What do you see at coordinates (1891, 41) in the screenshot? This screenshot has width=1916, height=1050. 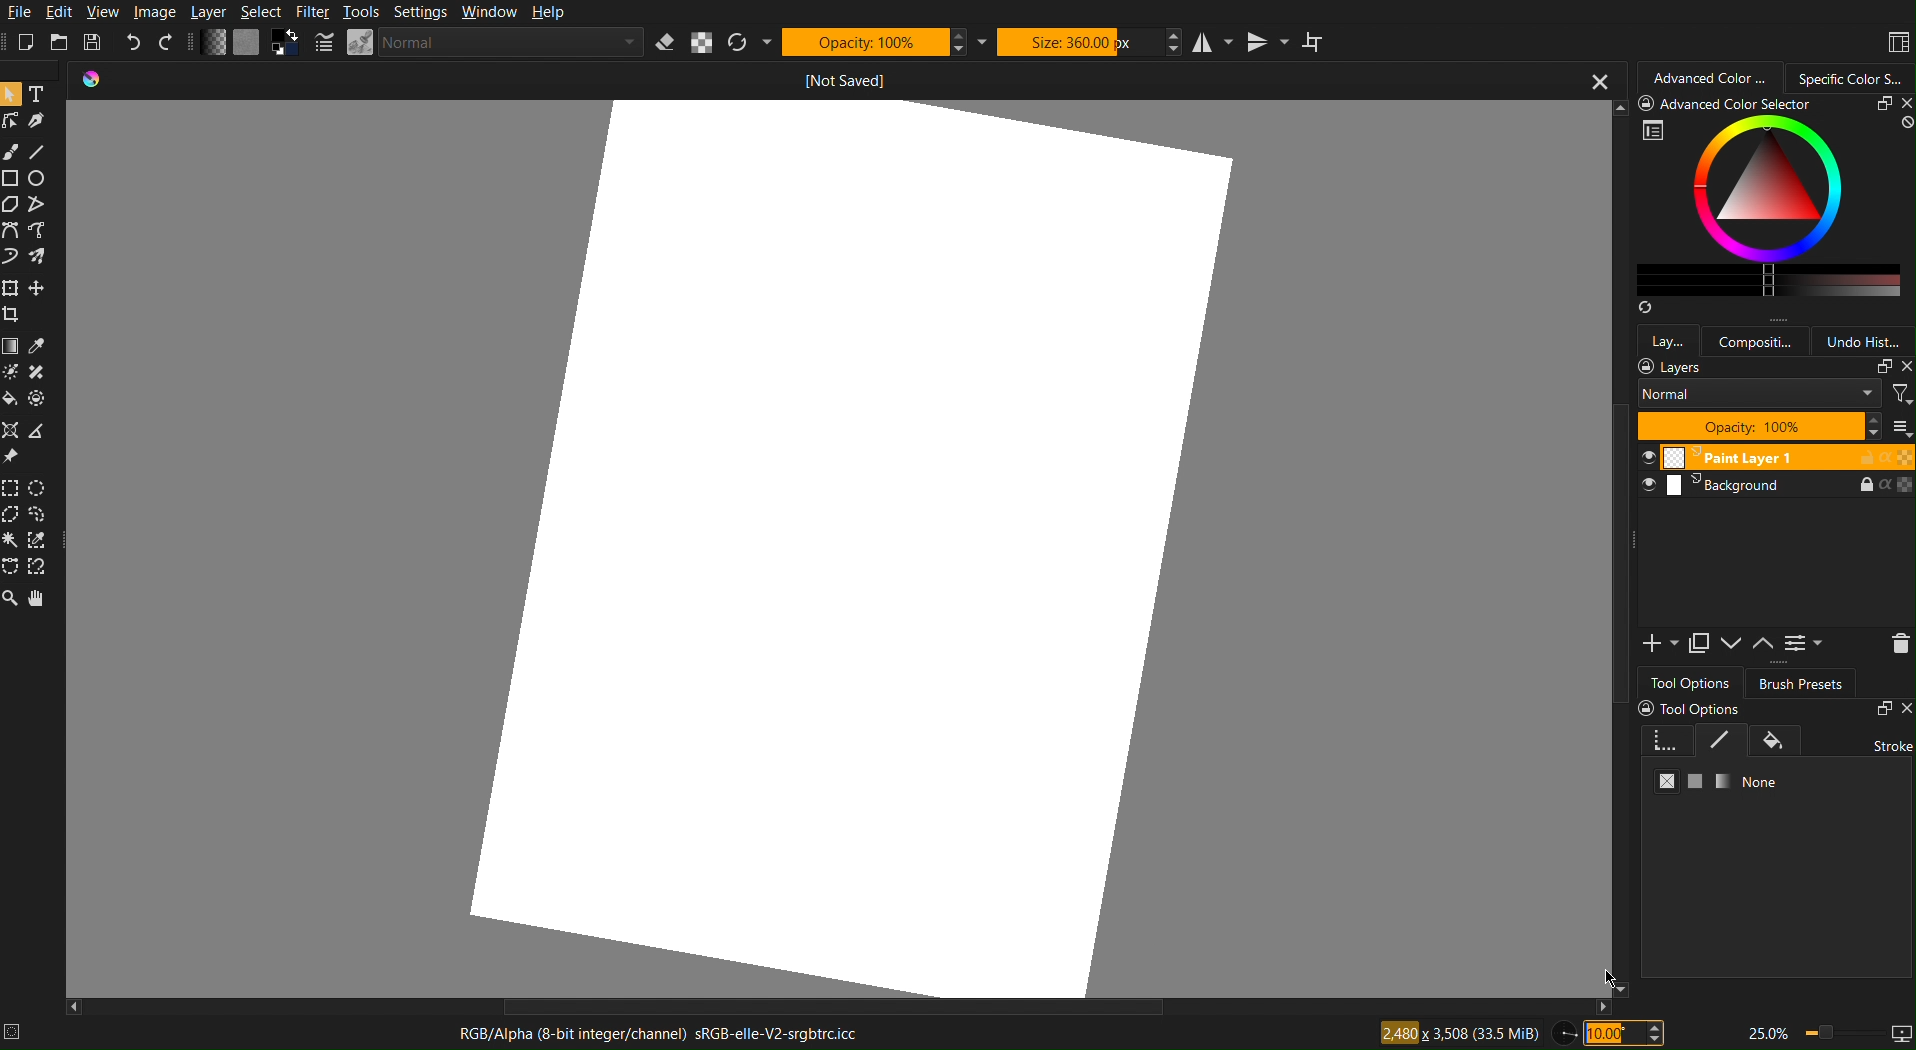 I see `Layout` at bounding box center [1891, 41].